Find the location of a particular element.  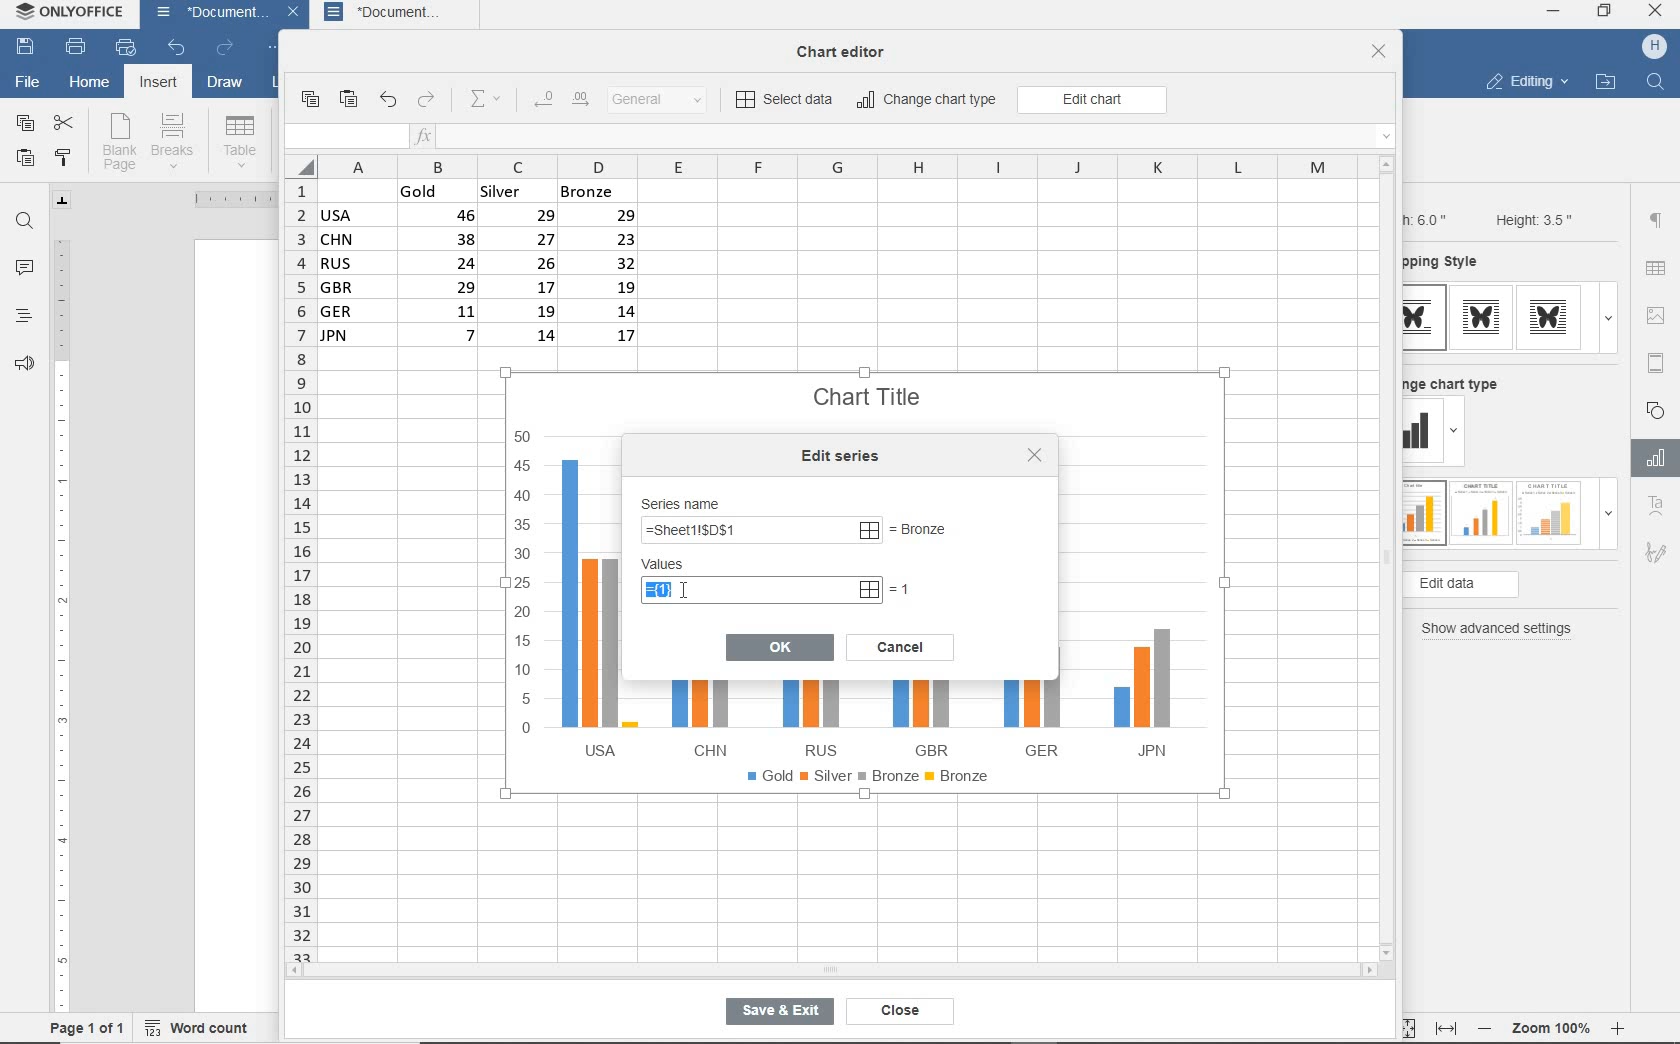

paste is located at coordinates (350, 100).